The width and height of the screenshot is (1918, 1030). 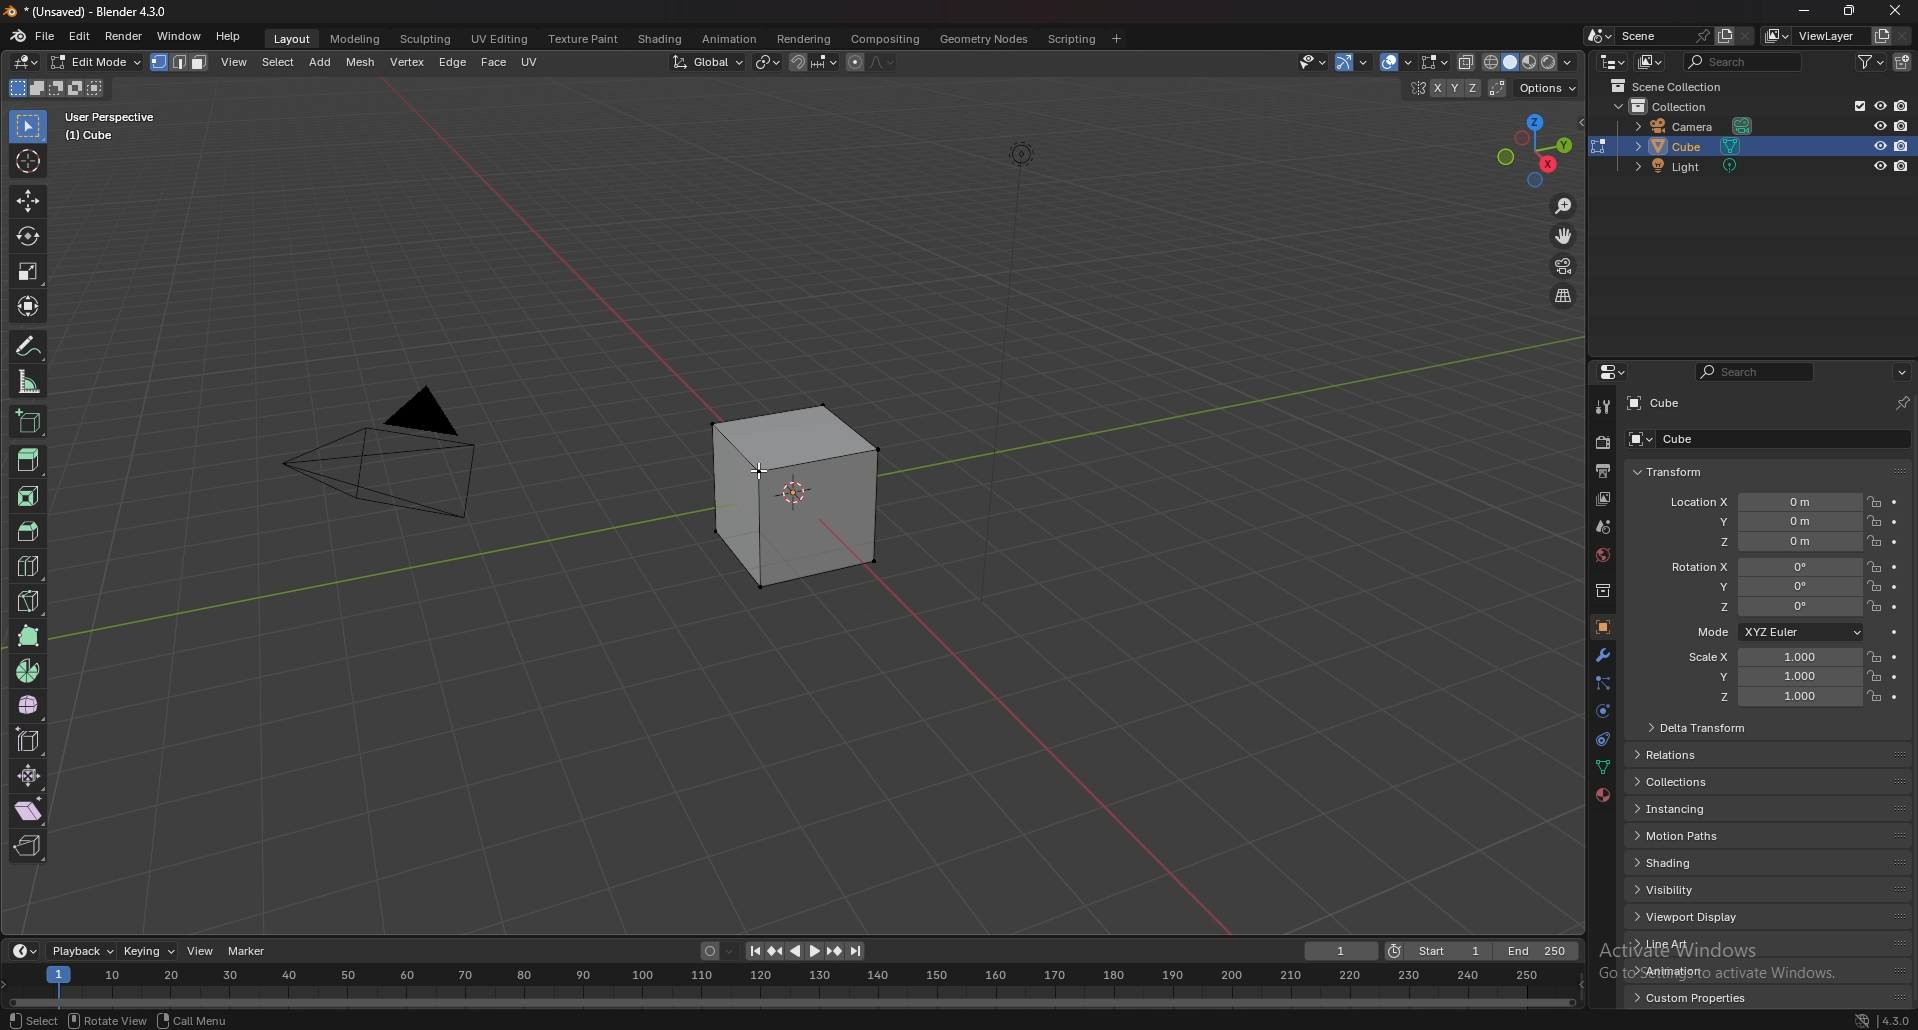 What do you see at coordinates (27, 673) in the screenshot?
I see `spin` at bounding box center [27, 673].